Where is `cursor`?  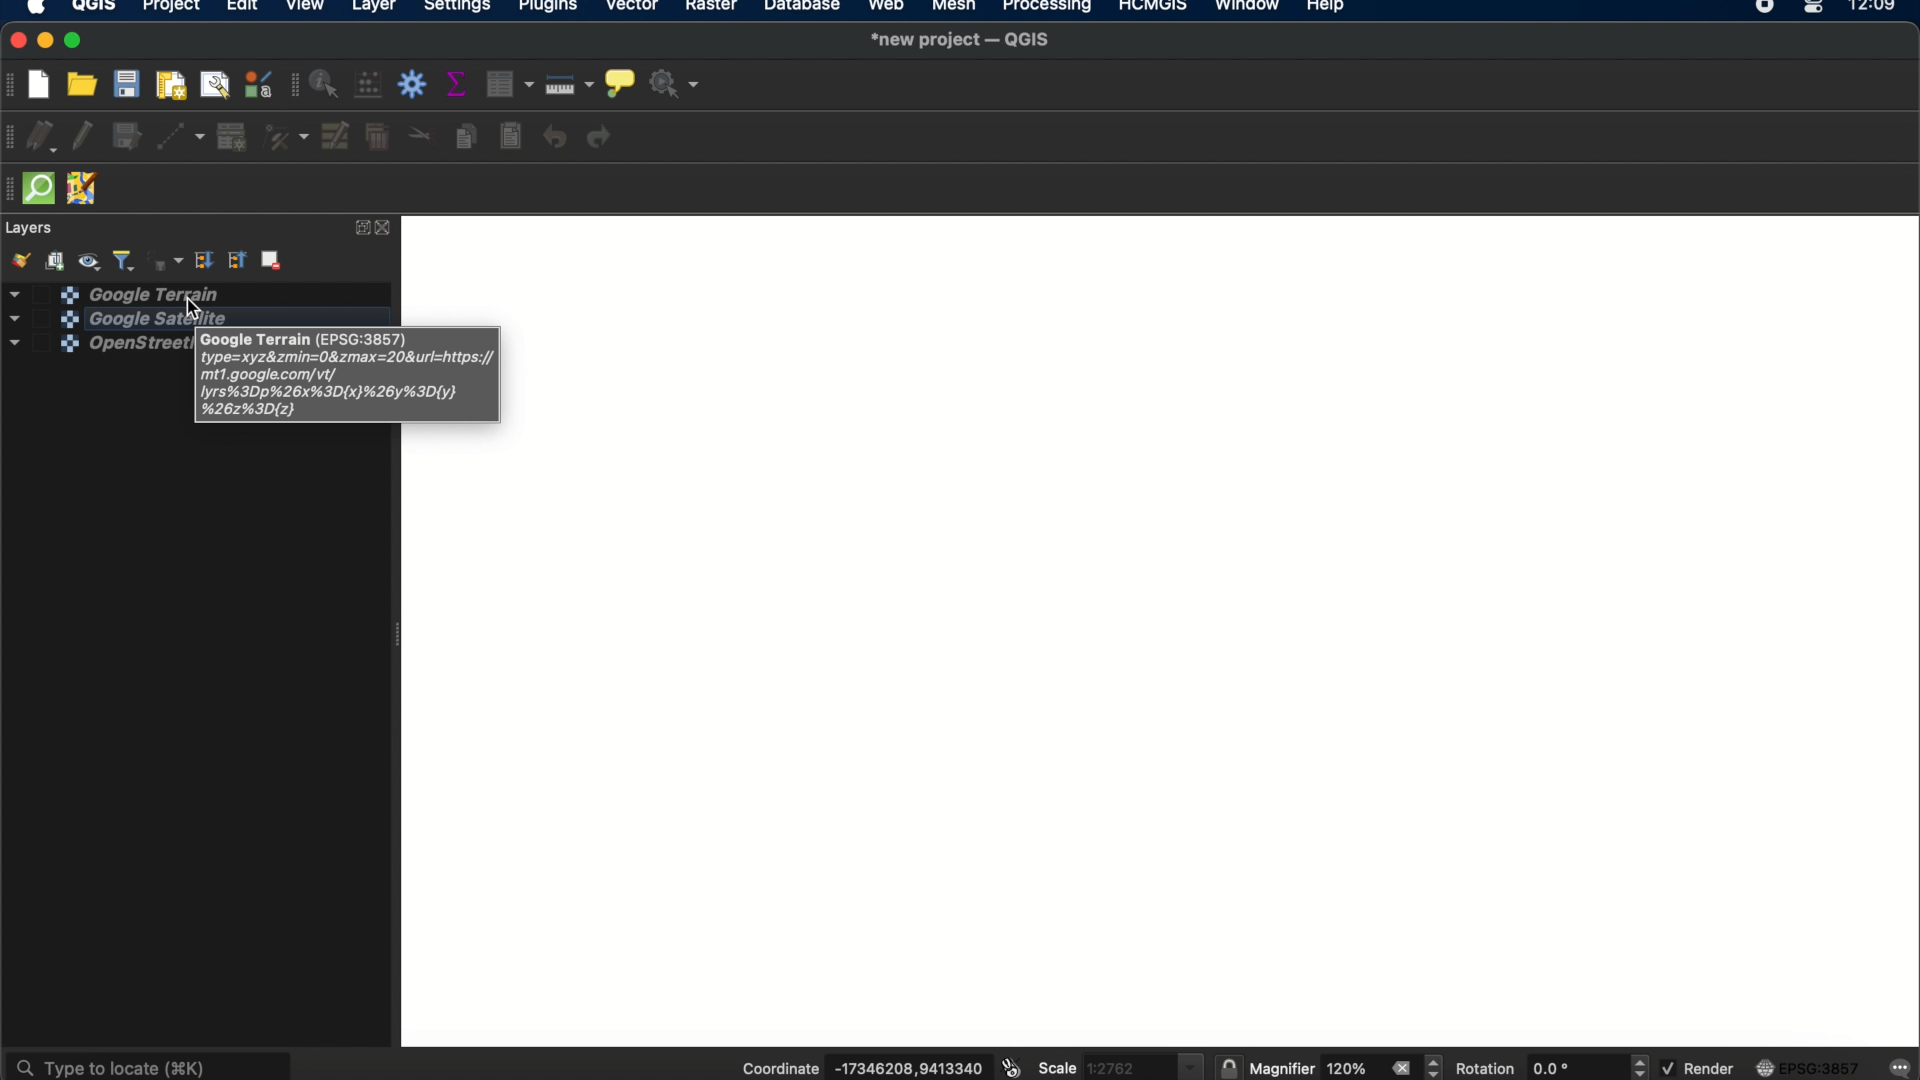 cursor is located at coordinates (193, 305).